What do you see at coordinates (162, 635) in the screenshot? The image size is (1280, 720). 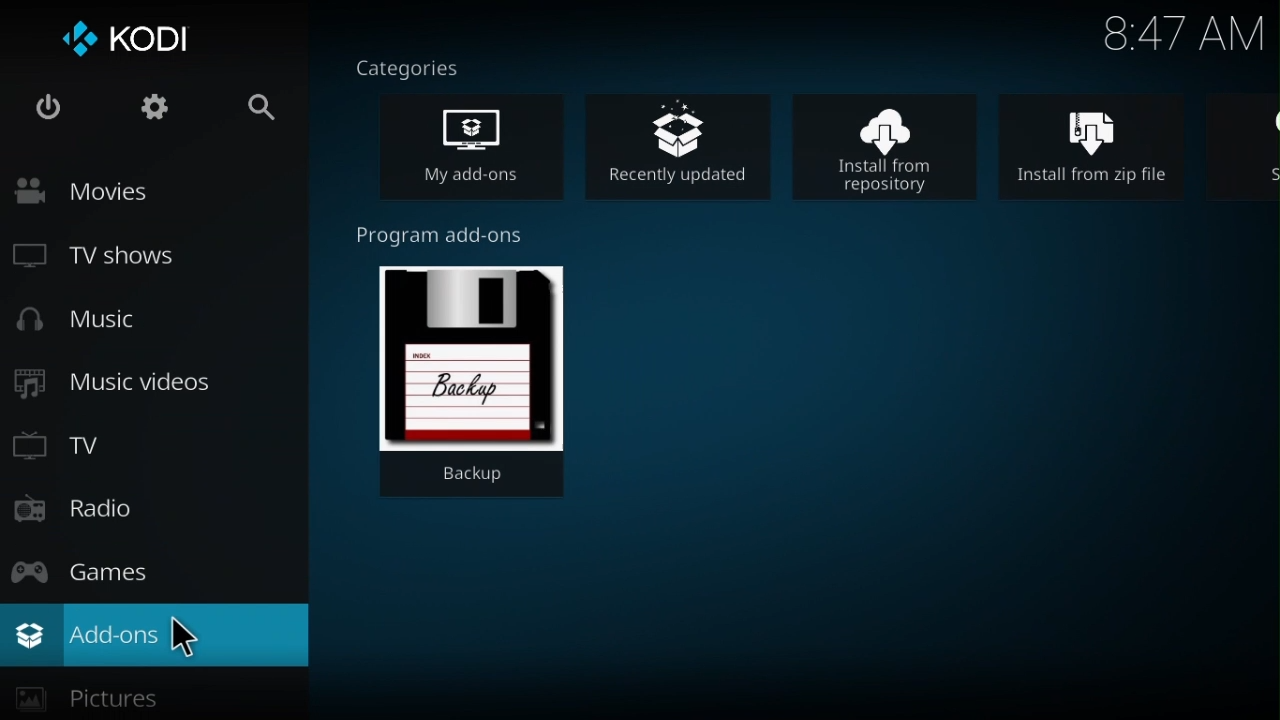 I see `add-ons` at bounding box center [162, 635].